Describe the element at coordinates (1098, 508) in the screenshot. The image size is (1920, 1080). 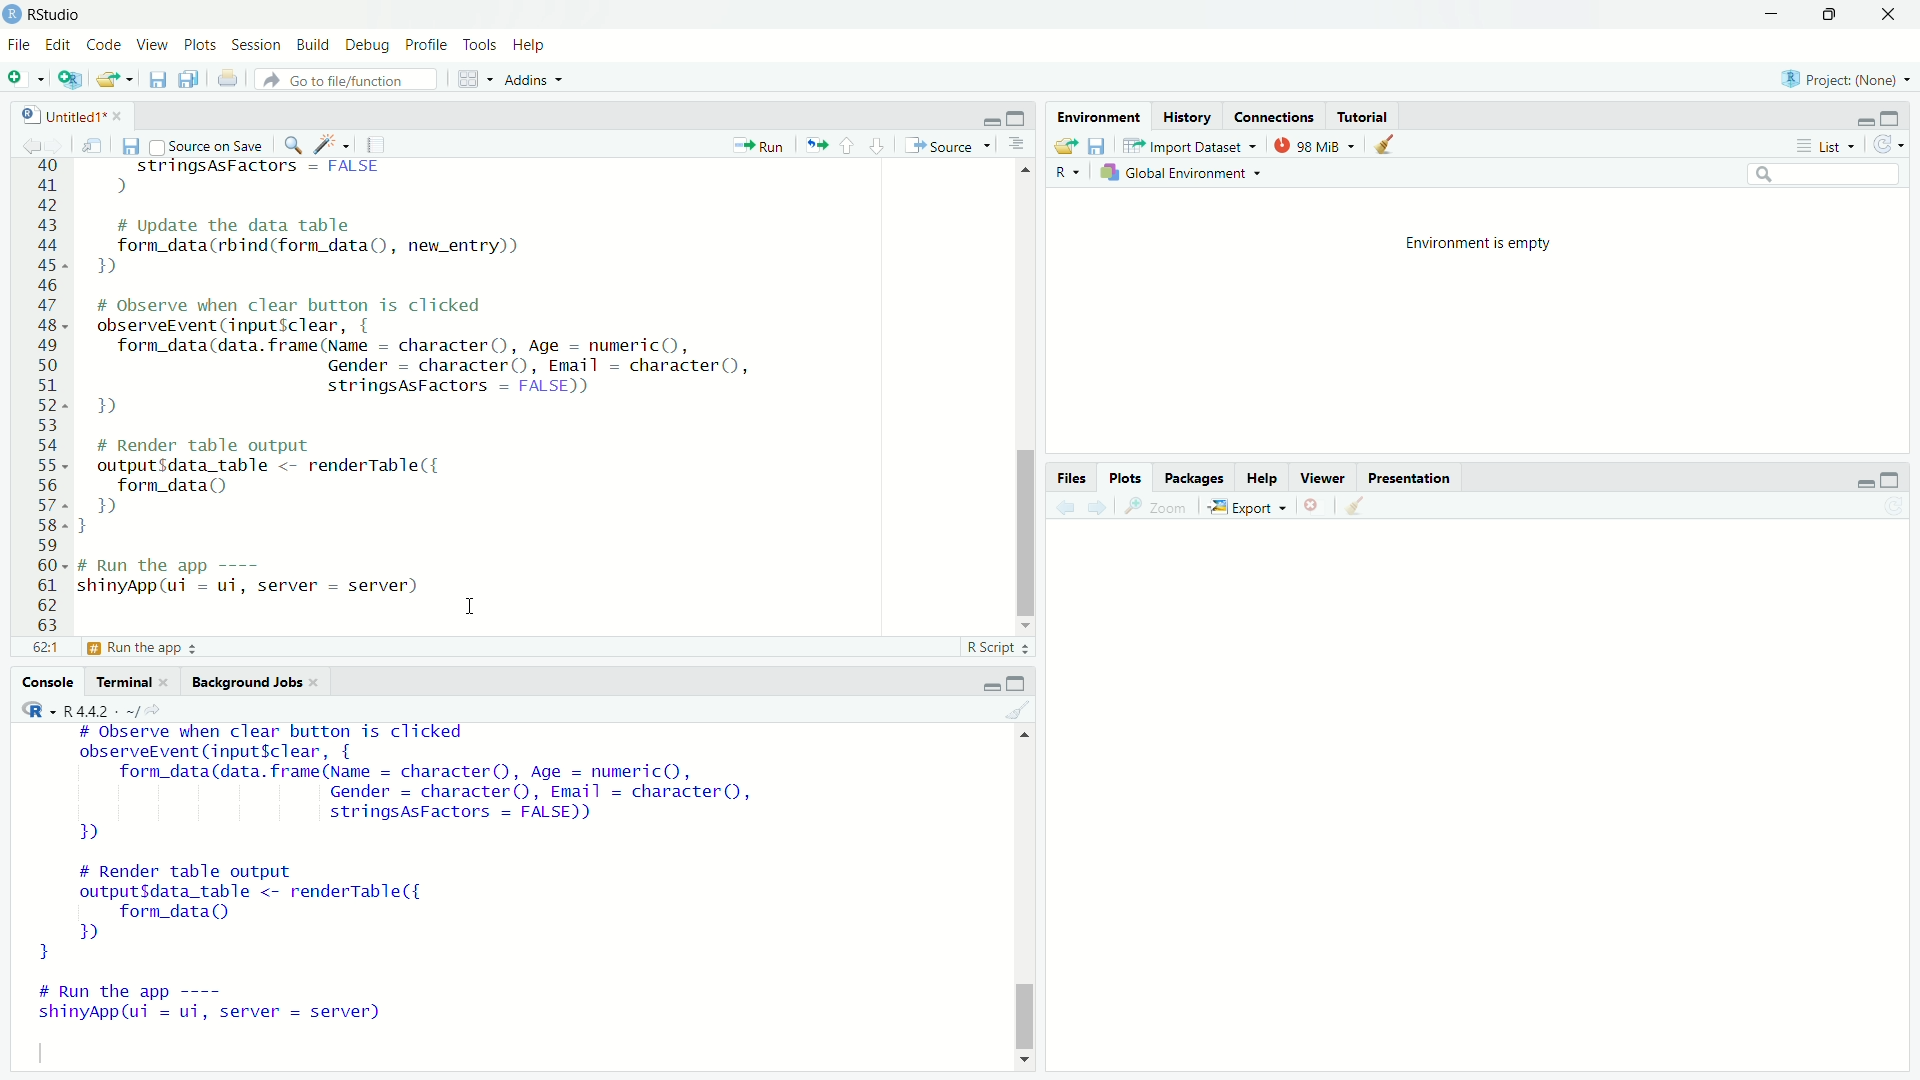
I see `next plot` at that location.